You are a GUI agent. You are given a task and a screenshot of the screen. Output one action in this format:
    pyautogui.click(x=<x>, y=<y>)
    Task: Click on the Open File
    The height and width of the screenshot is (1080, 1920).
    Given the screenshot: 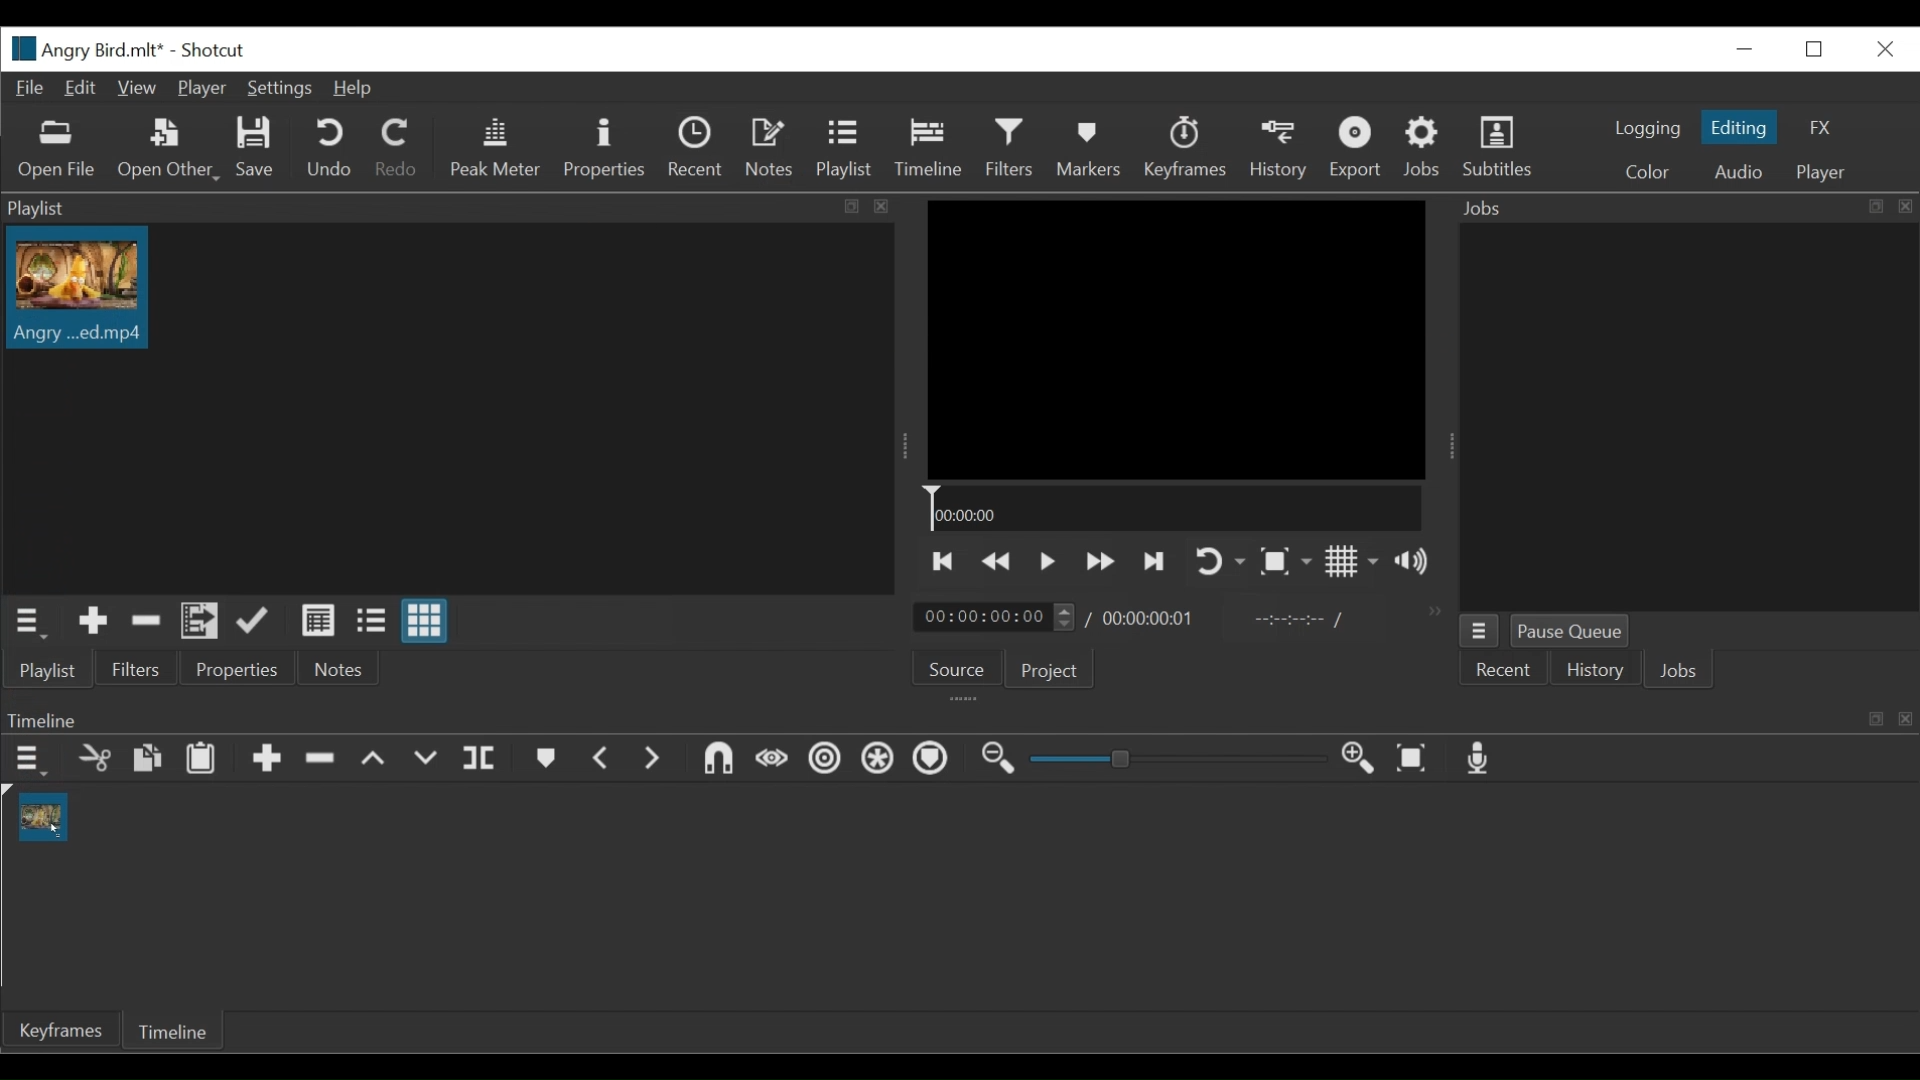 What is the action you would take?
    pyautogui.click(x=56, y=150)
    